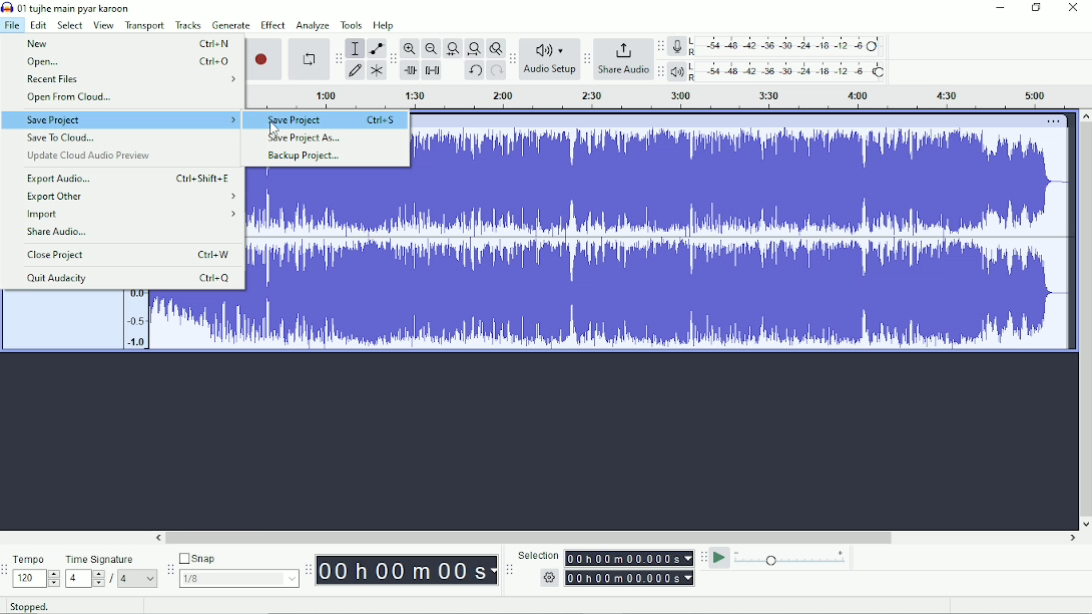 Image resolution: width=1092 pixels, height=614 pixels. What do you see at coordinates (273, 25) in the screenshot?
I see `Effect` at bounding box center [273, 25].